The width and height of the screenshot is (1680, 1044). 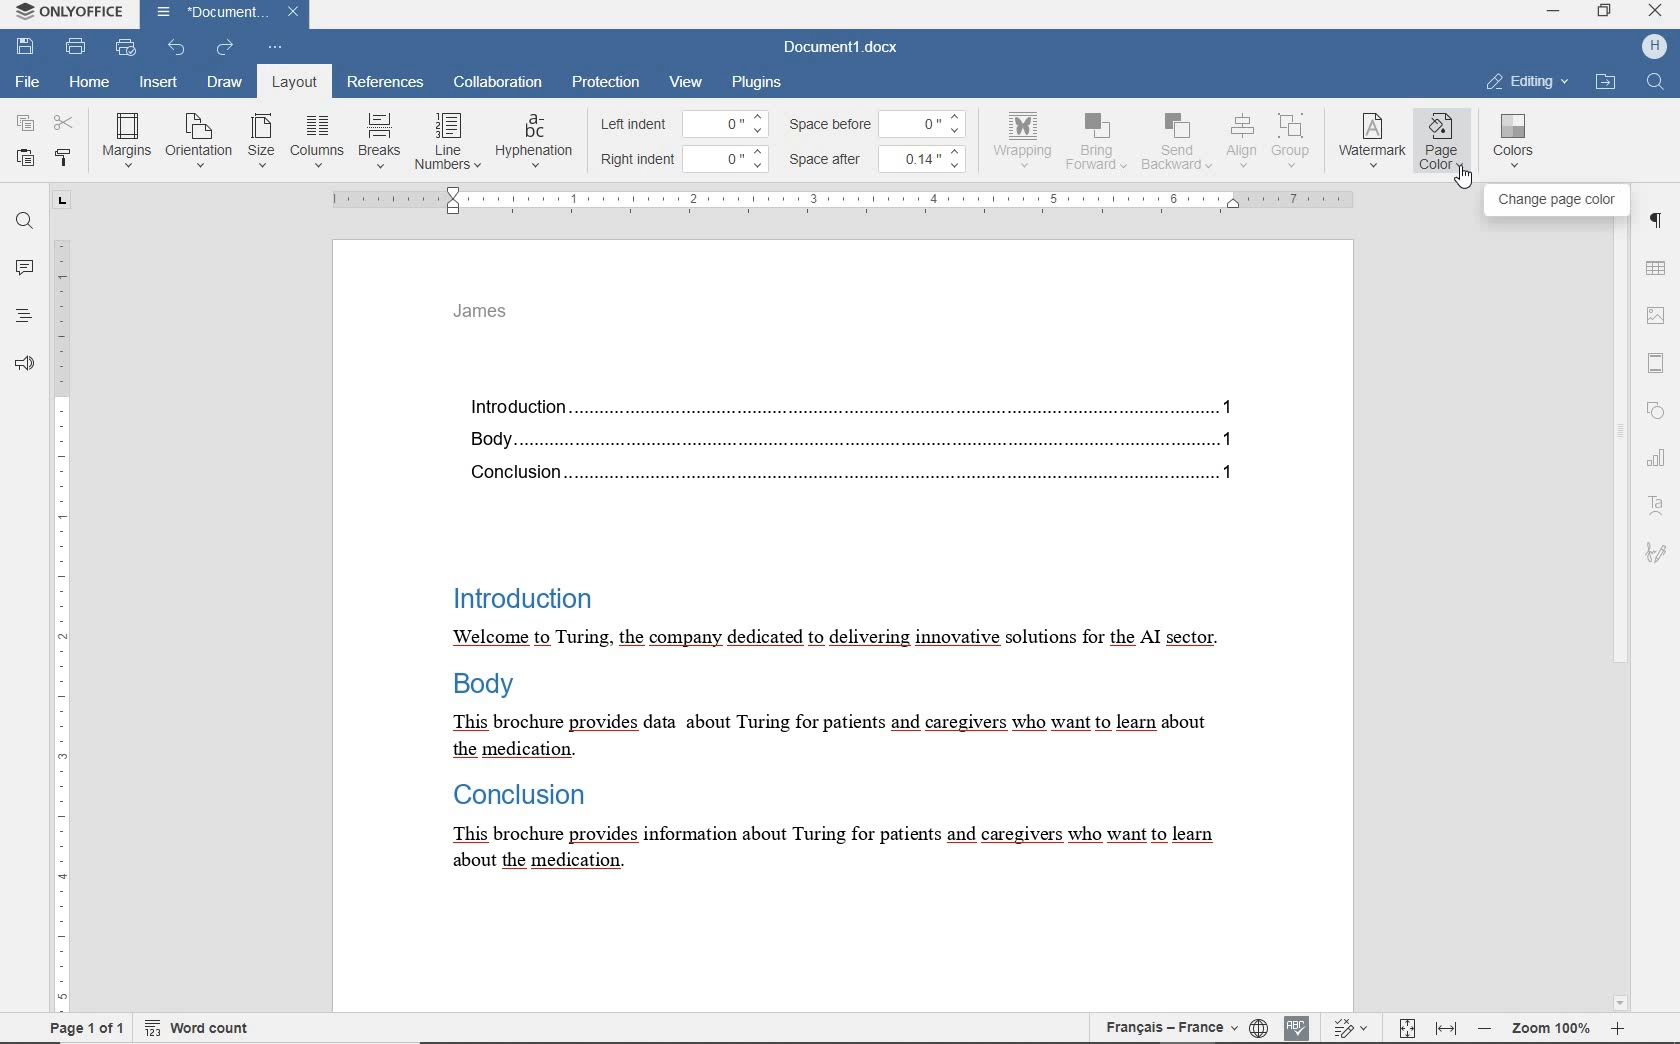 What do you see at coordinates (758, 84) in the screenshot?
I see `plugins` at bounding box center [758, 84].